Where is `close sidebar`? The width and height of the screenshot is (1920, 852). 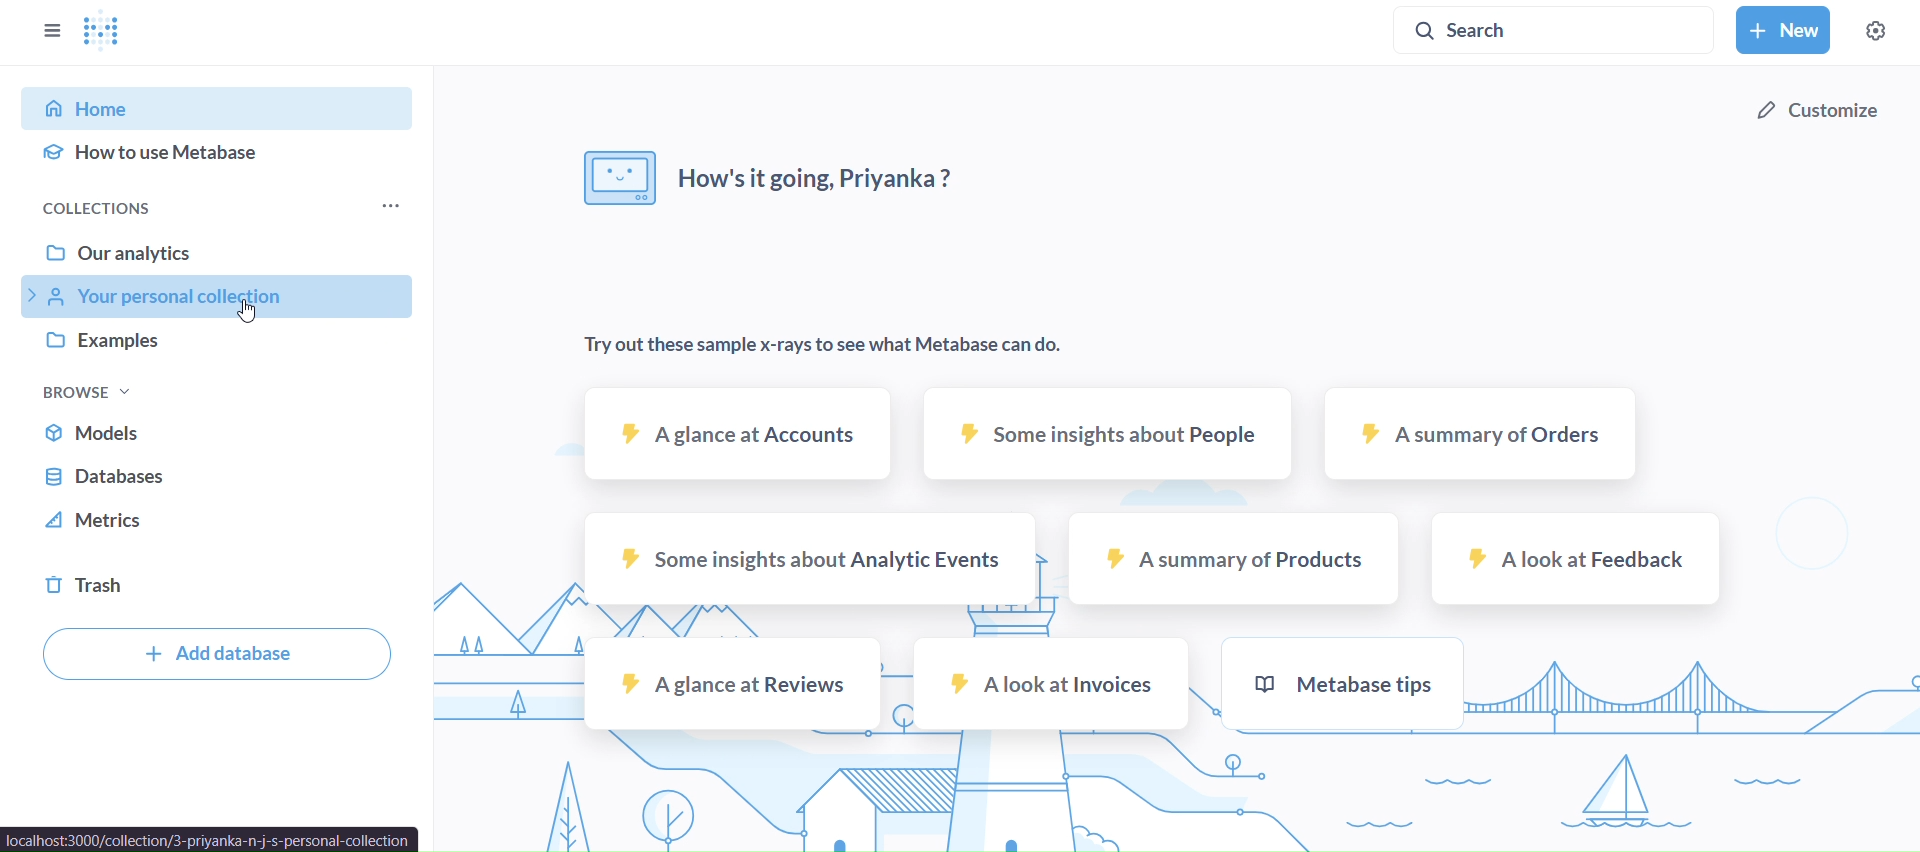
close sidebar is located at coordinates (55, 30).